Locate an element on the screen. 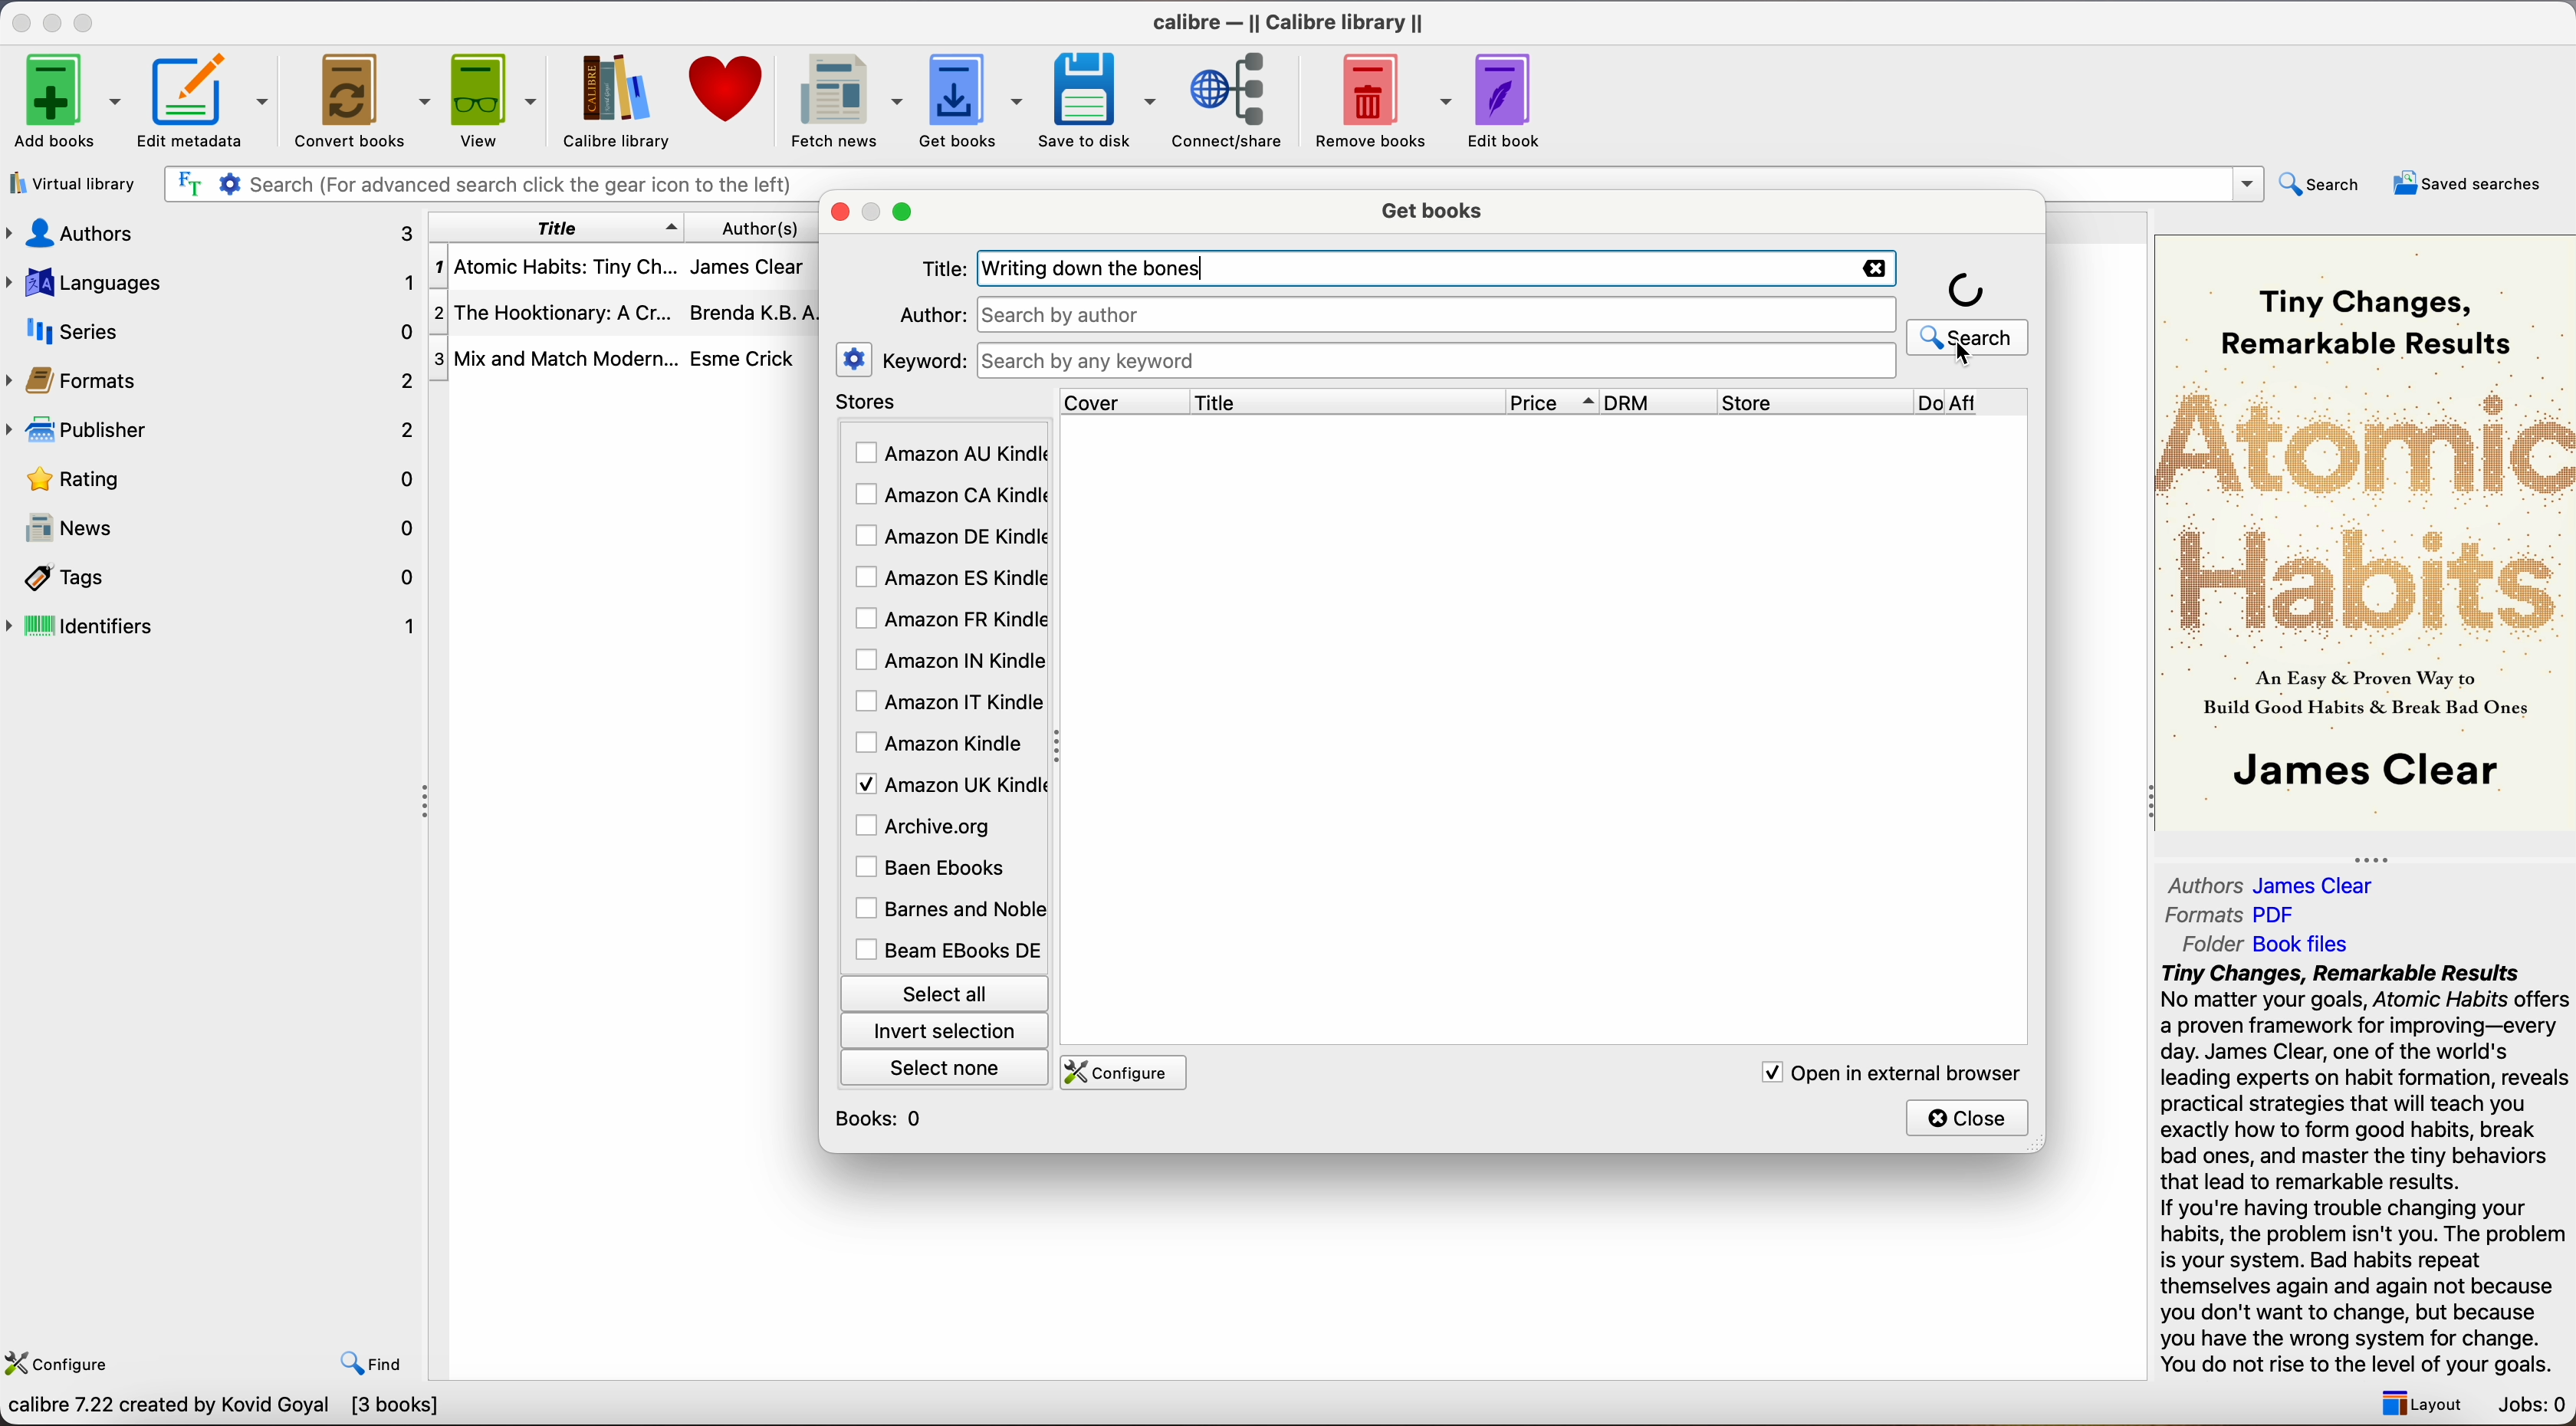 This screenshot has width=2576, height=1426. Writing down the bones is located at coordinates (1104, 269).